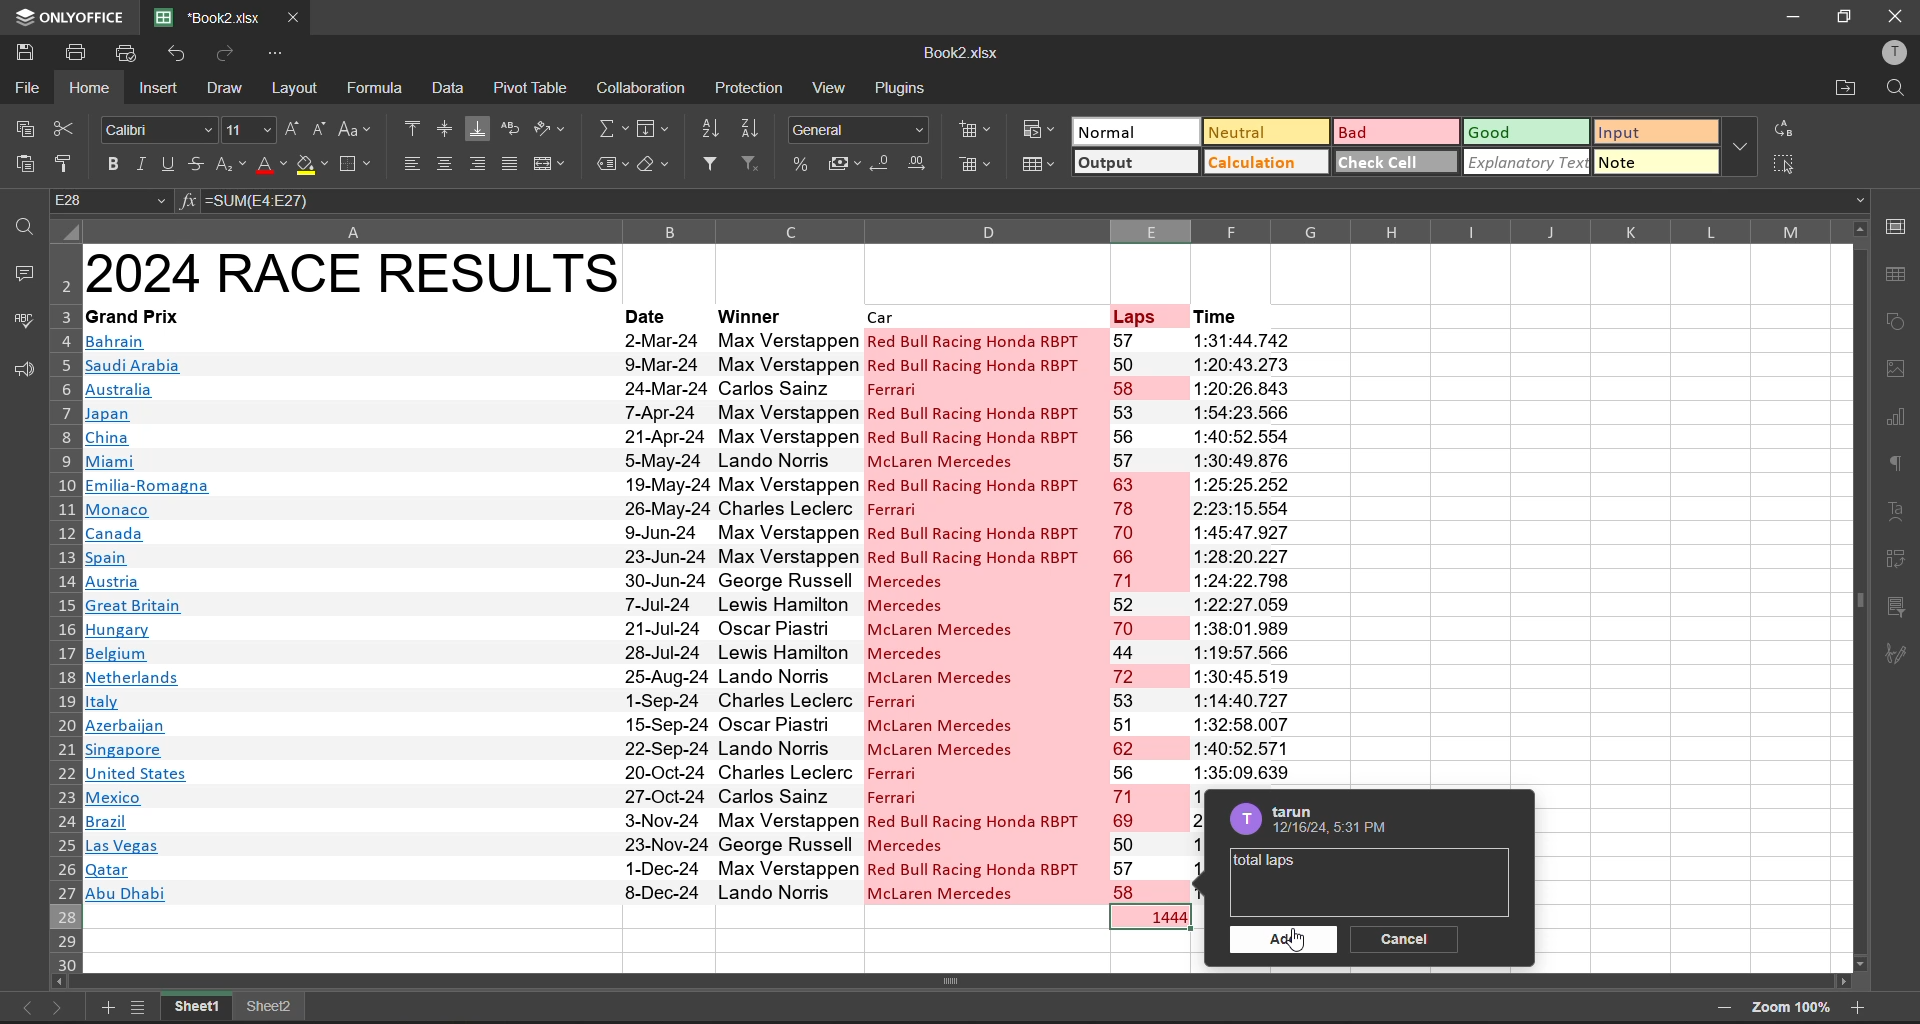  Describe the element at coordinates (1895, 228) in the screenshot. I see `call settings` at that location.